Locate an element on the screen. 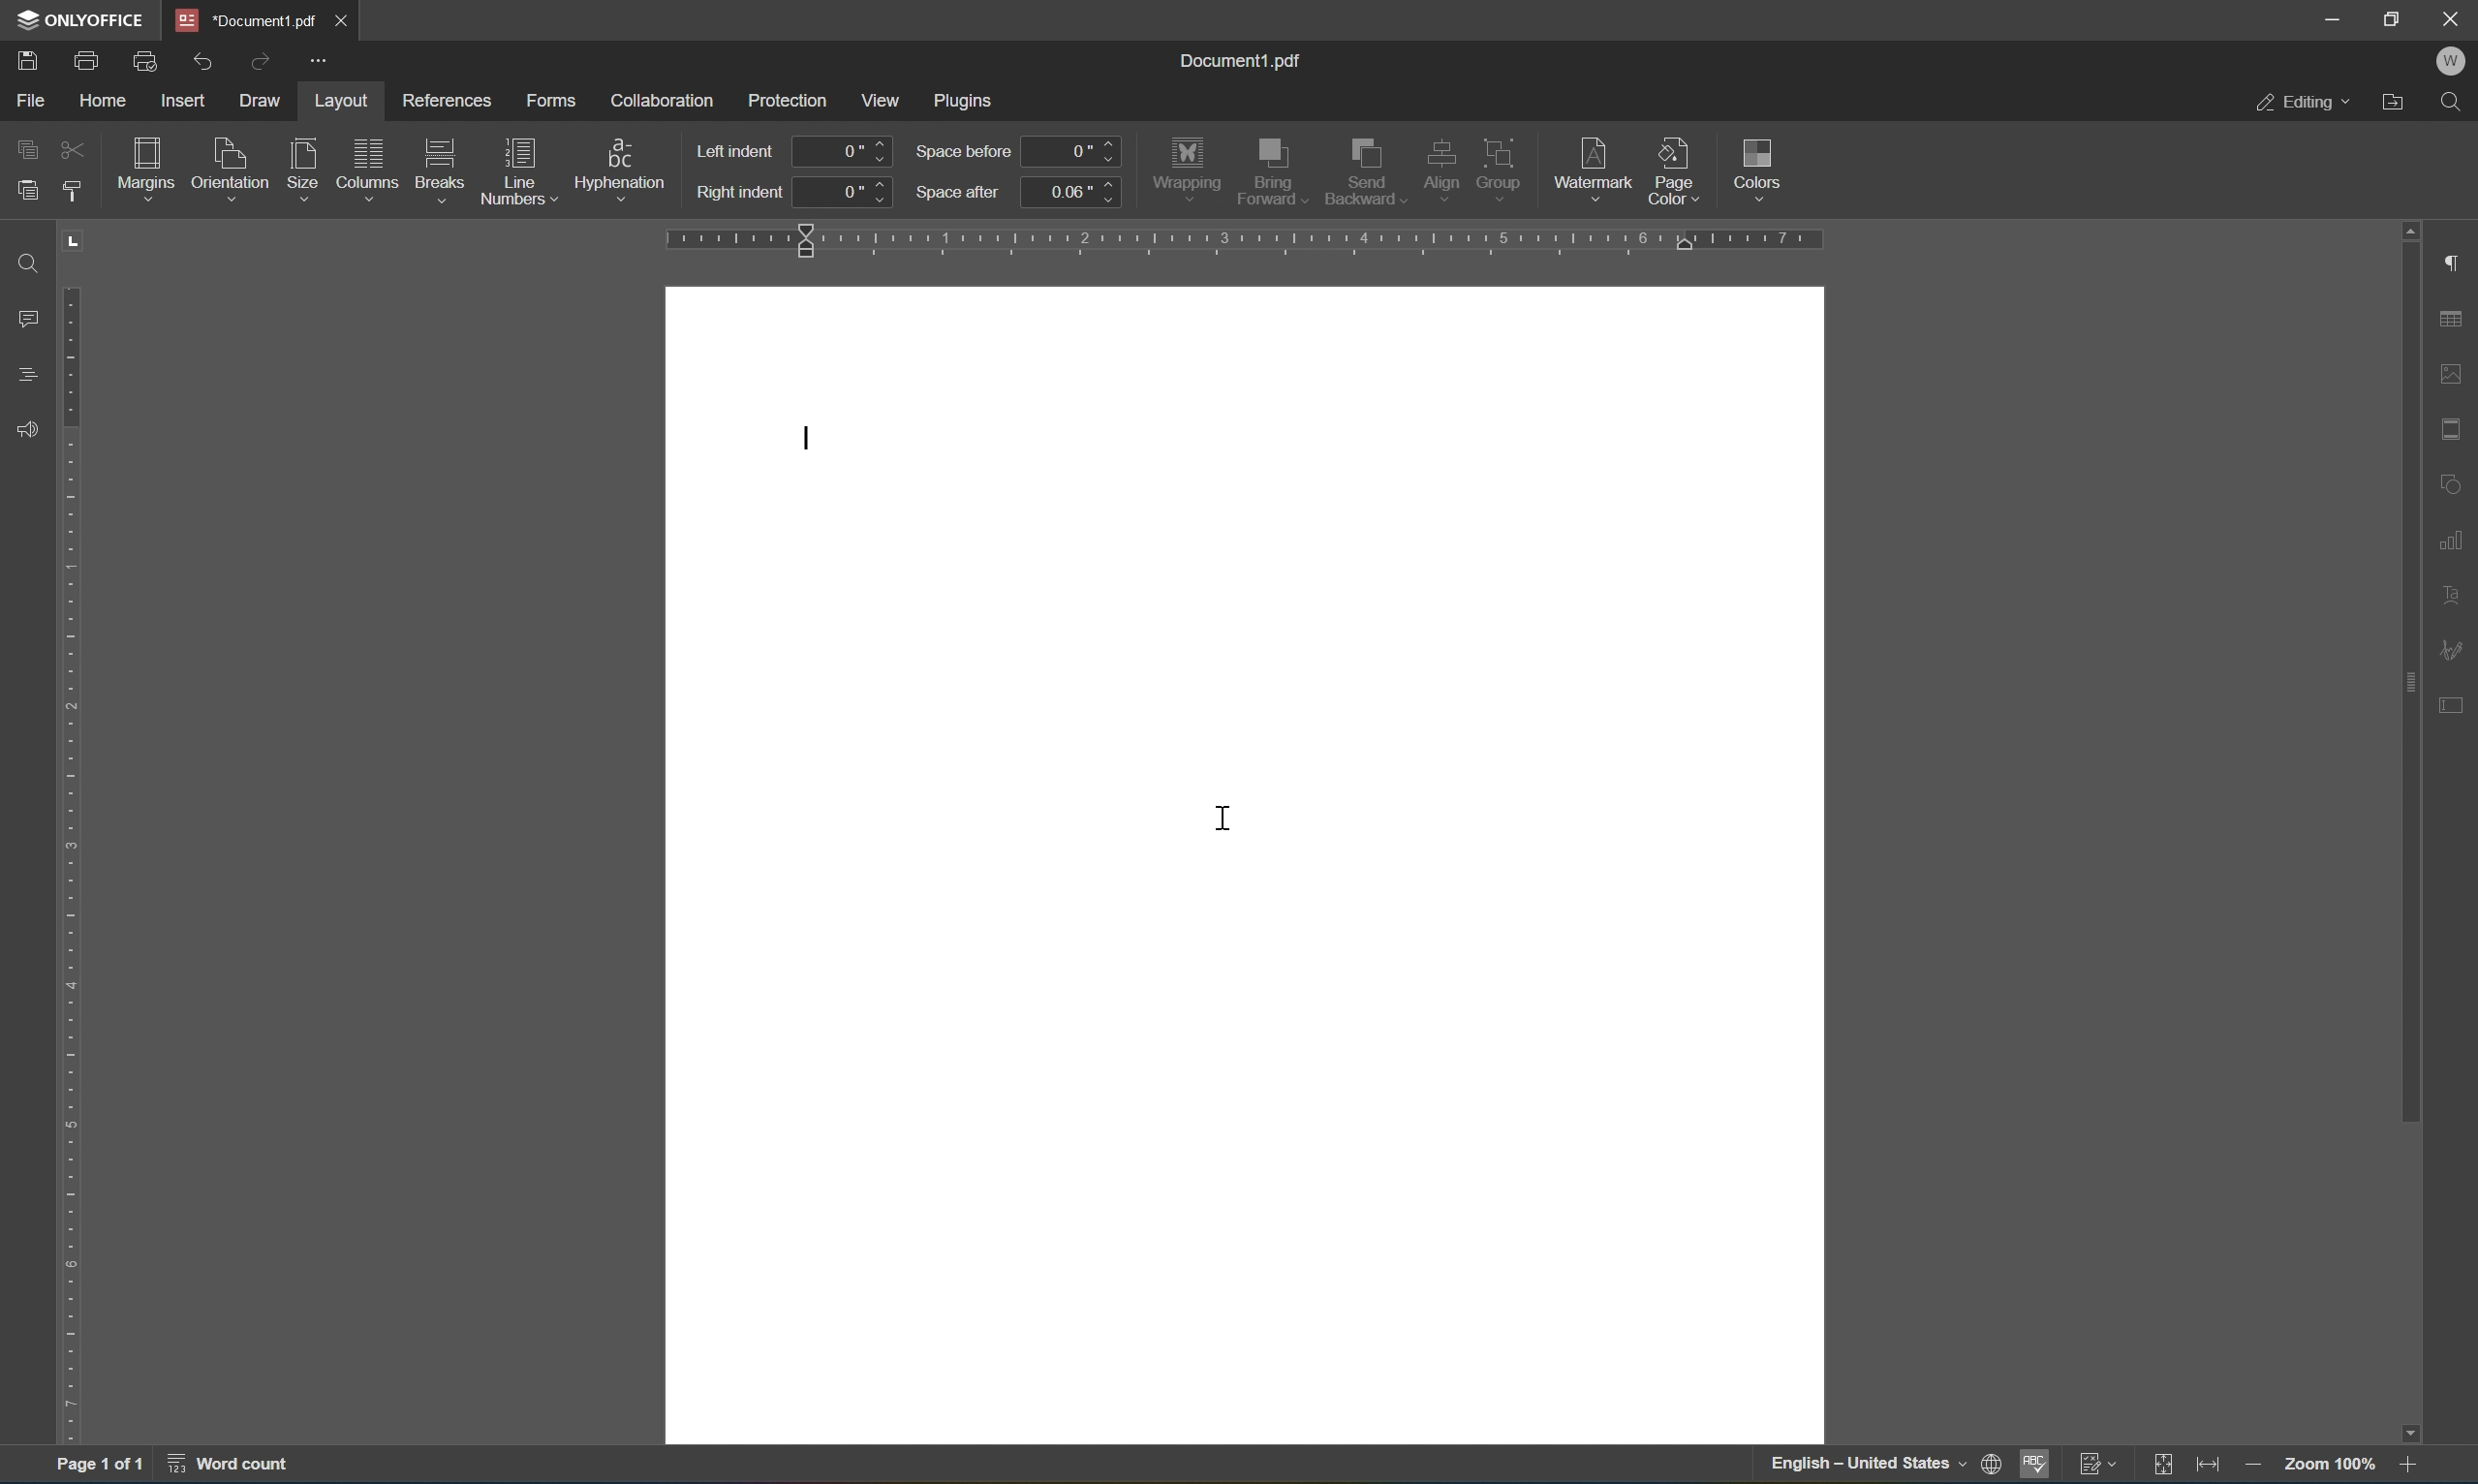 This screenshot has width=2478, height=1484. right indent is located at coordinates (739, 195).